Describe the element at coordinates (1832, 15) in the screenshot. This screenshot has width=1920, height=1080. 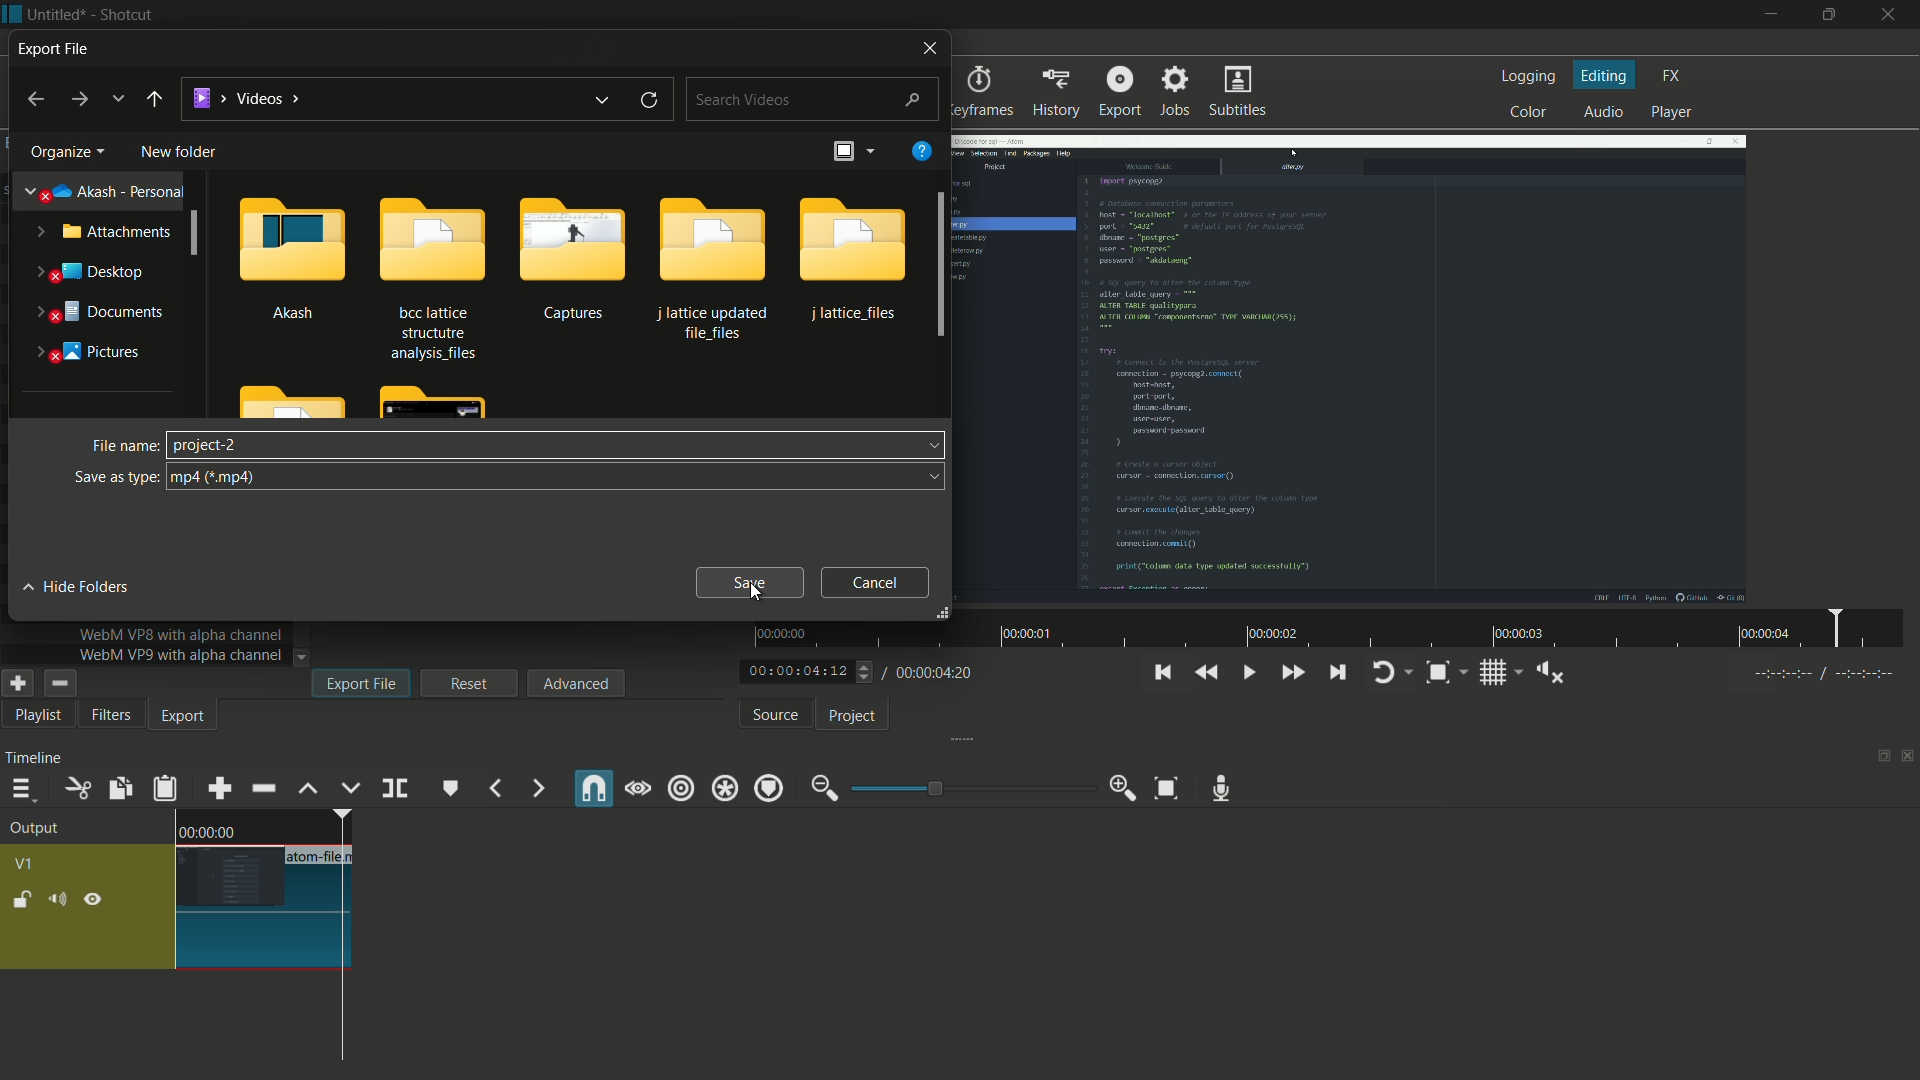
I see `maximize` at that location.